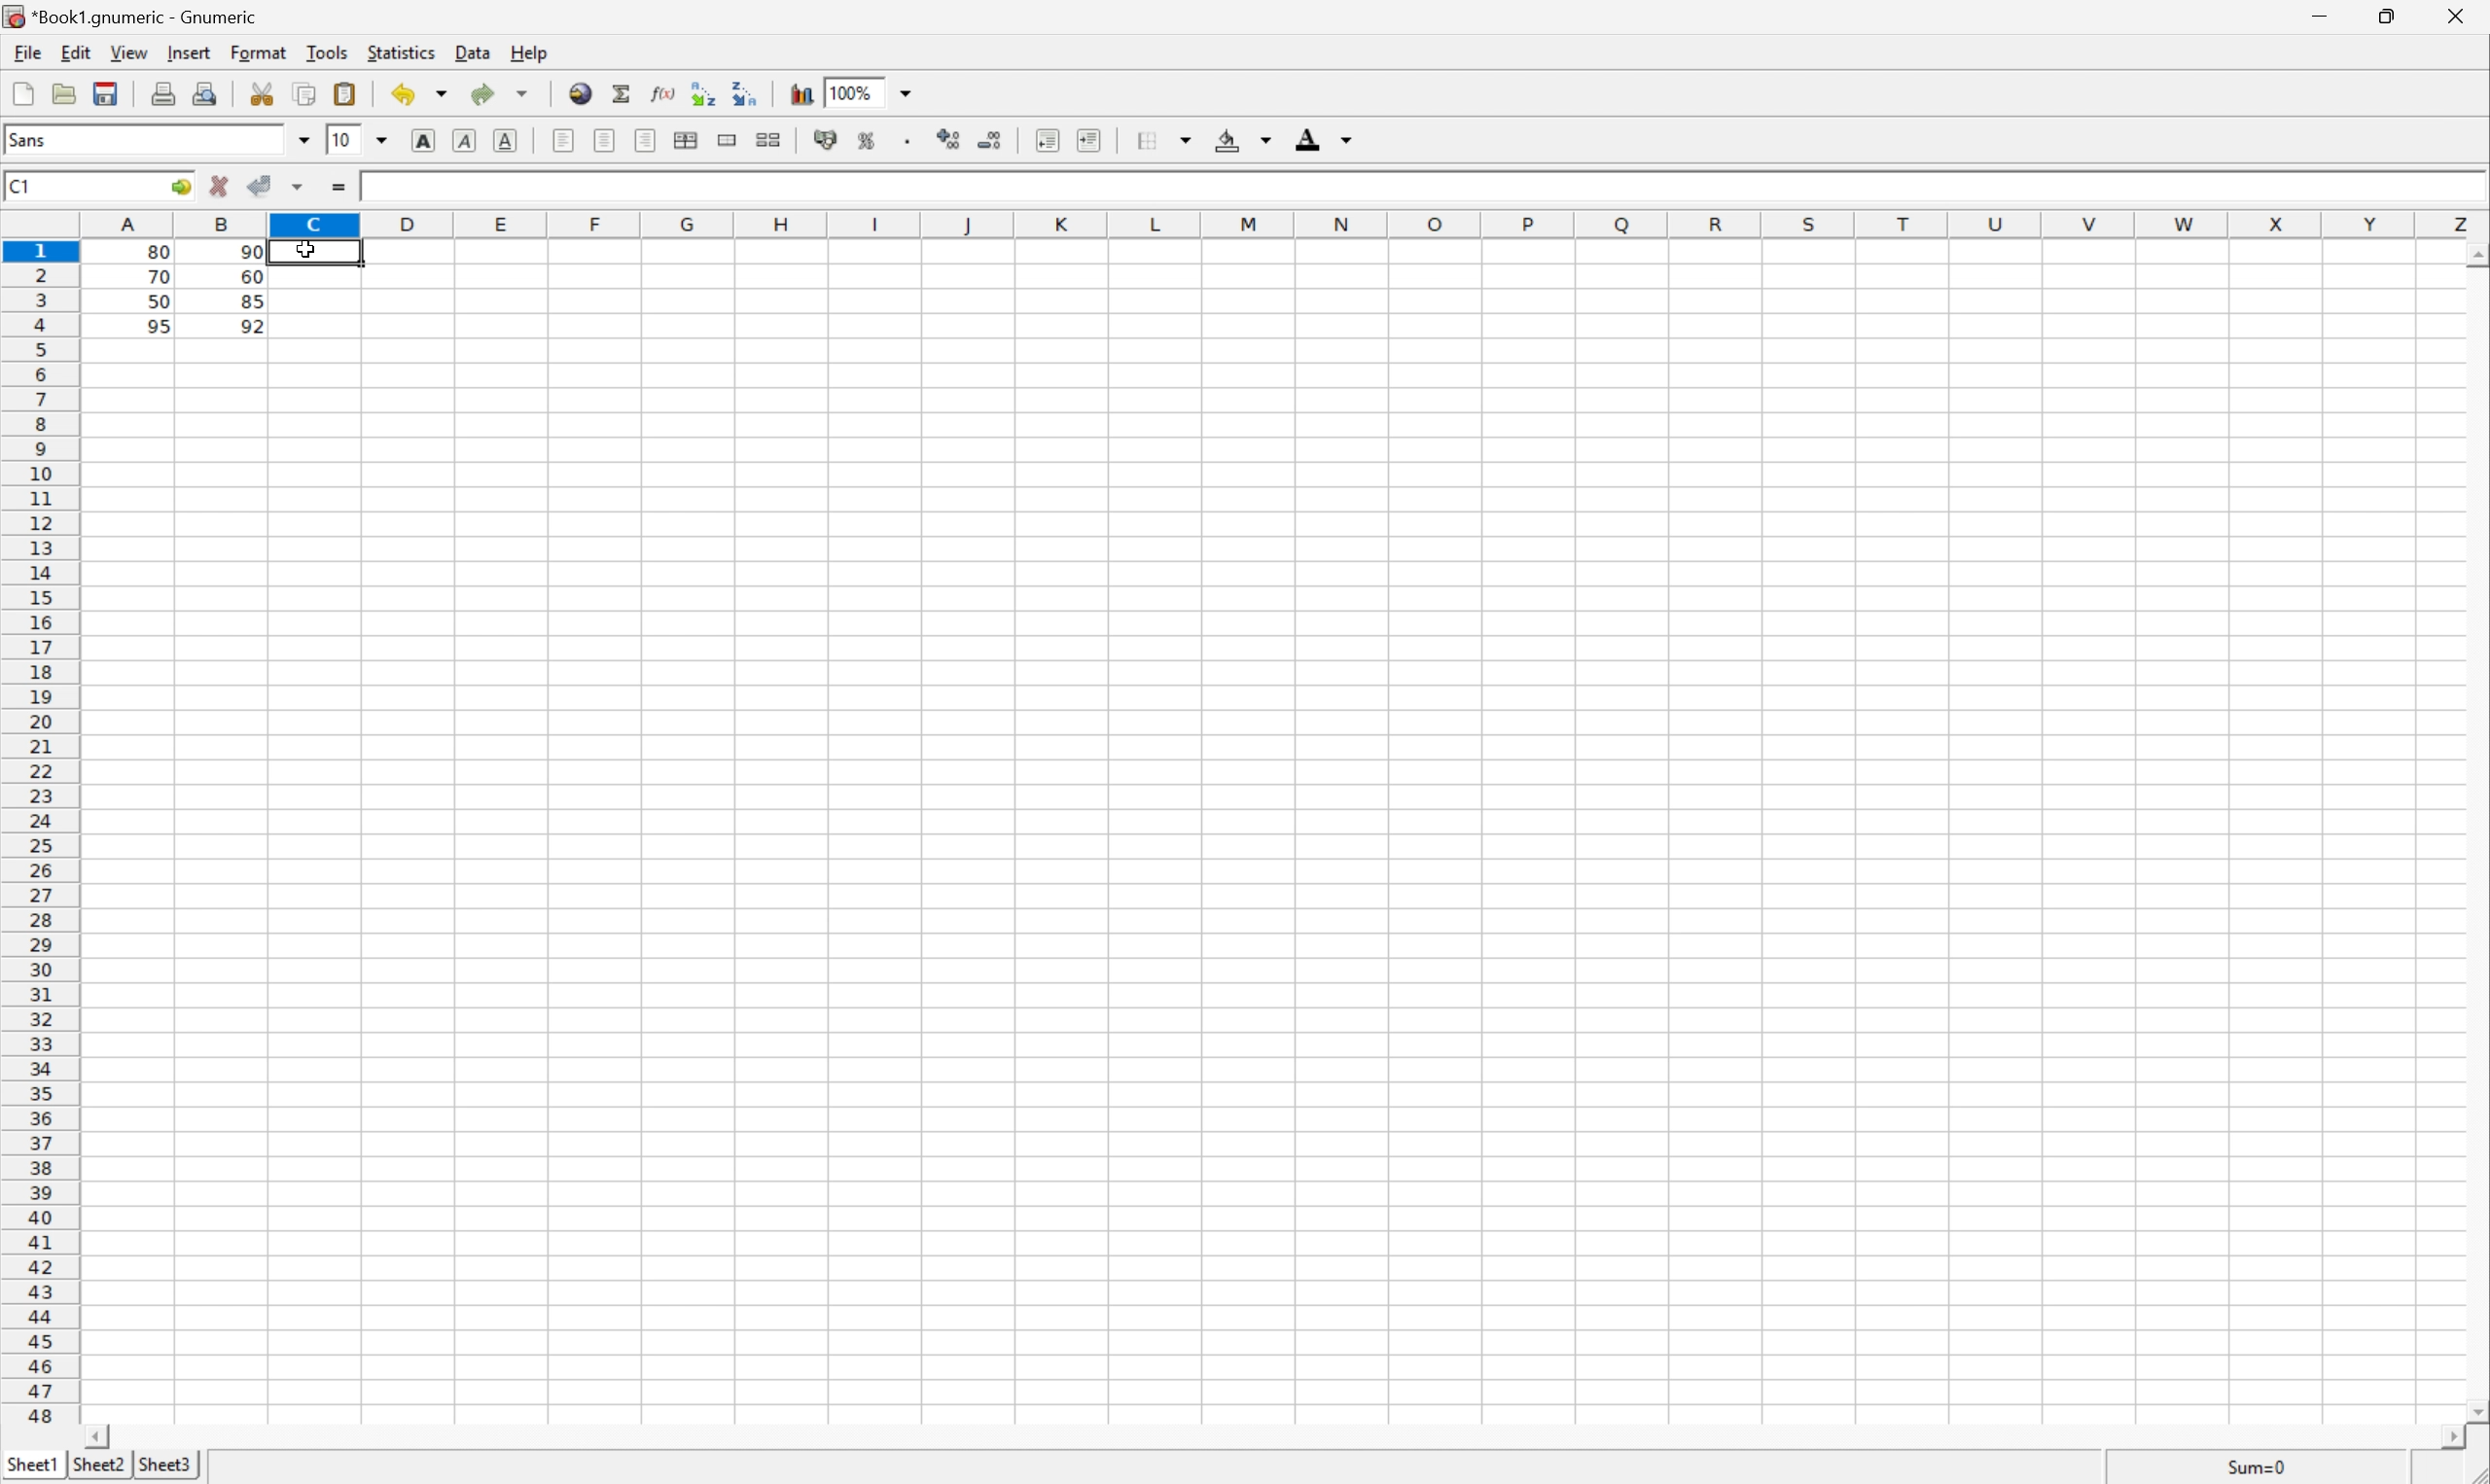 The image size is (2490, 1484). What do you see at coordinates (341, 140) in the screenshot?
I see `10` at bounding box center [341, 140].